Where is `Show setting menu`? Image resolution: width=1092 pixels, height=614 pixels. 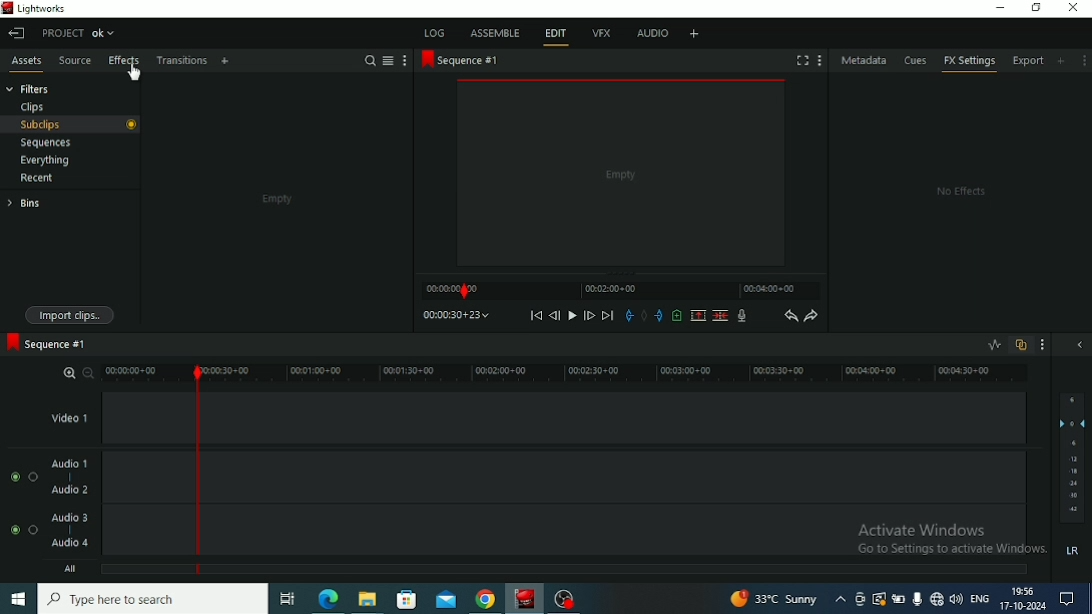
Show setting menu is located at coordinates (1044, 345).